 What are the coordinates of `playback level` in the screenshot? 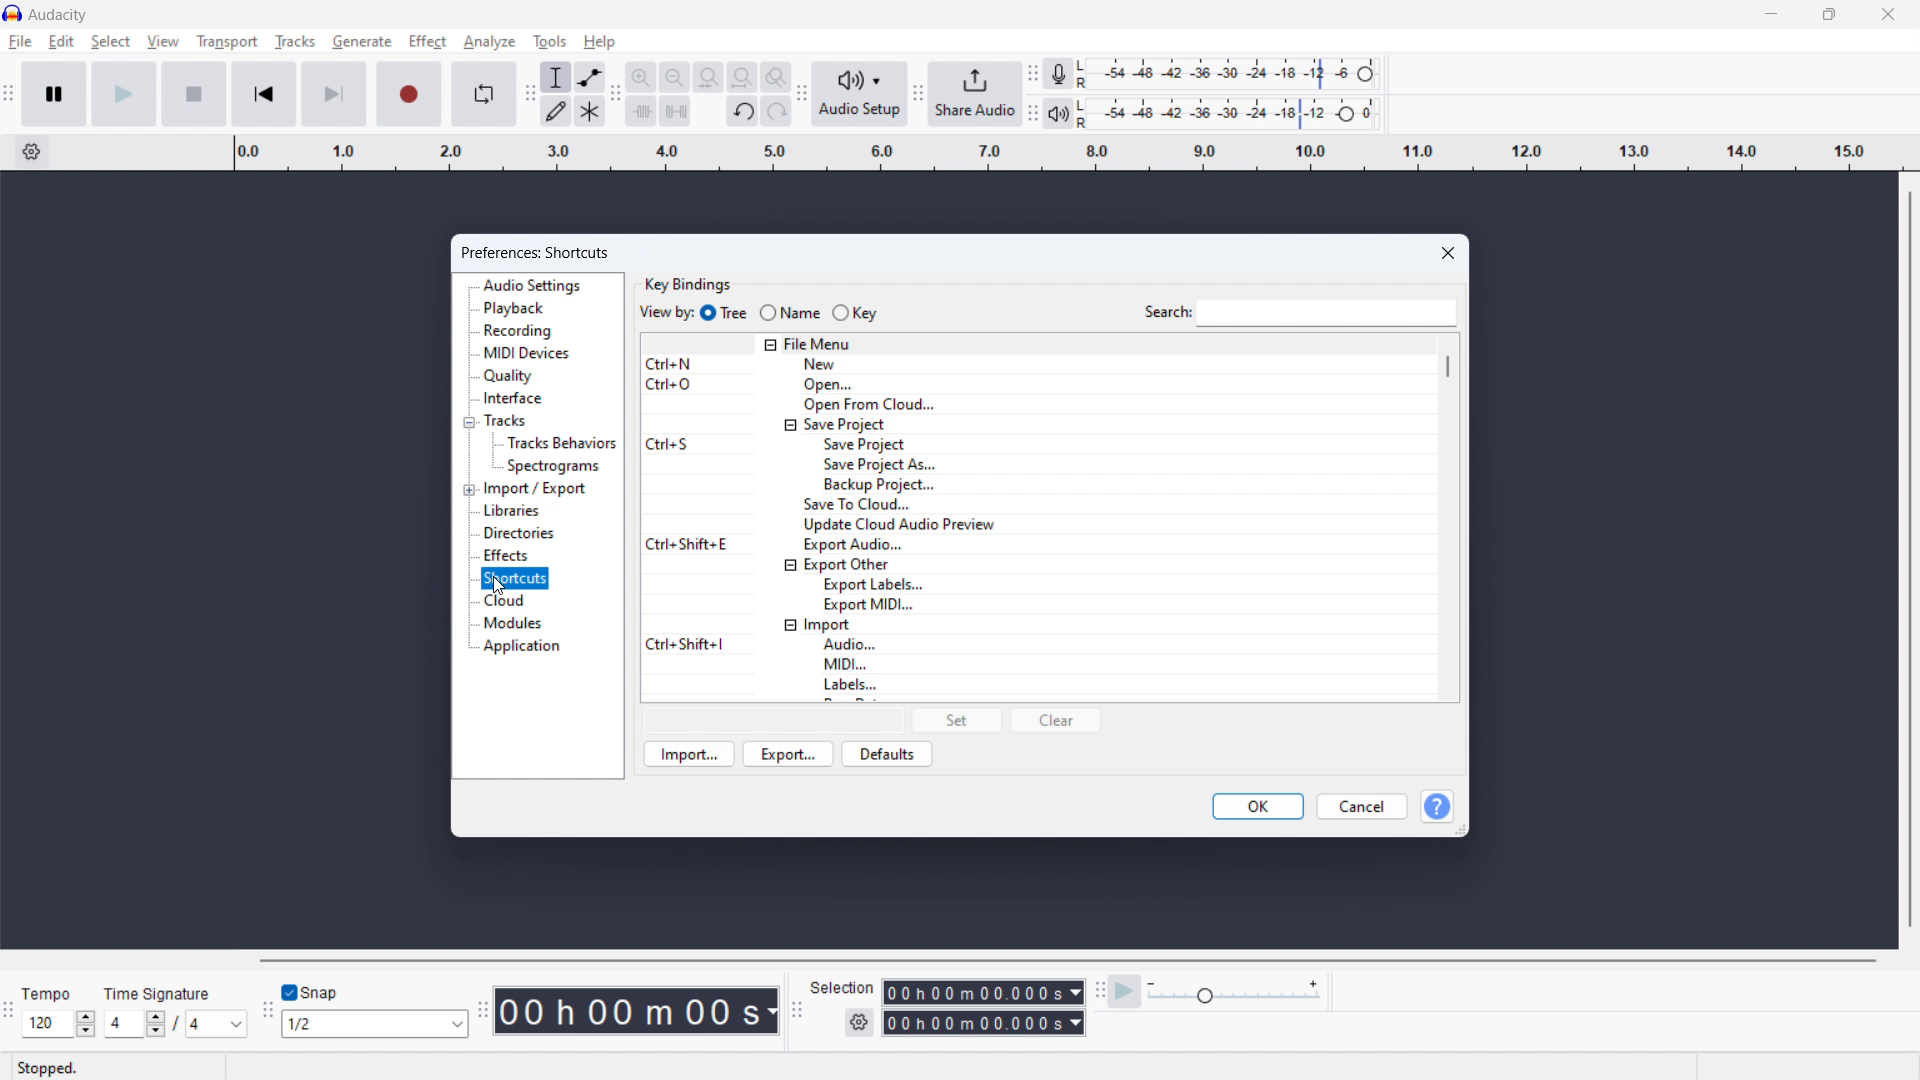 It's located at (1205, 113).